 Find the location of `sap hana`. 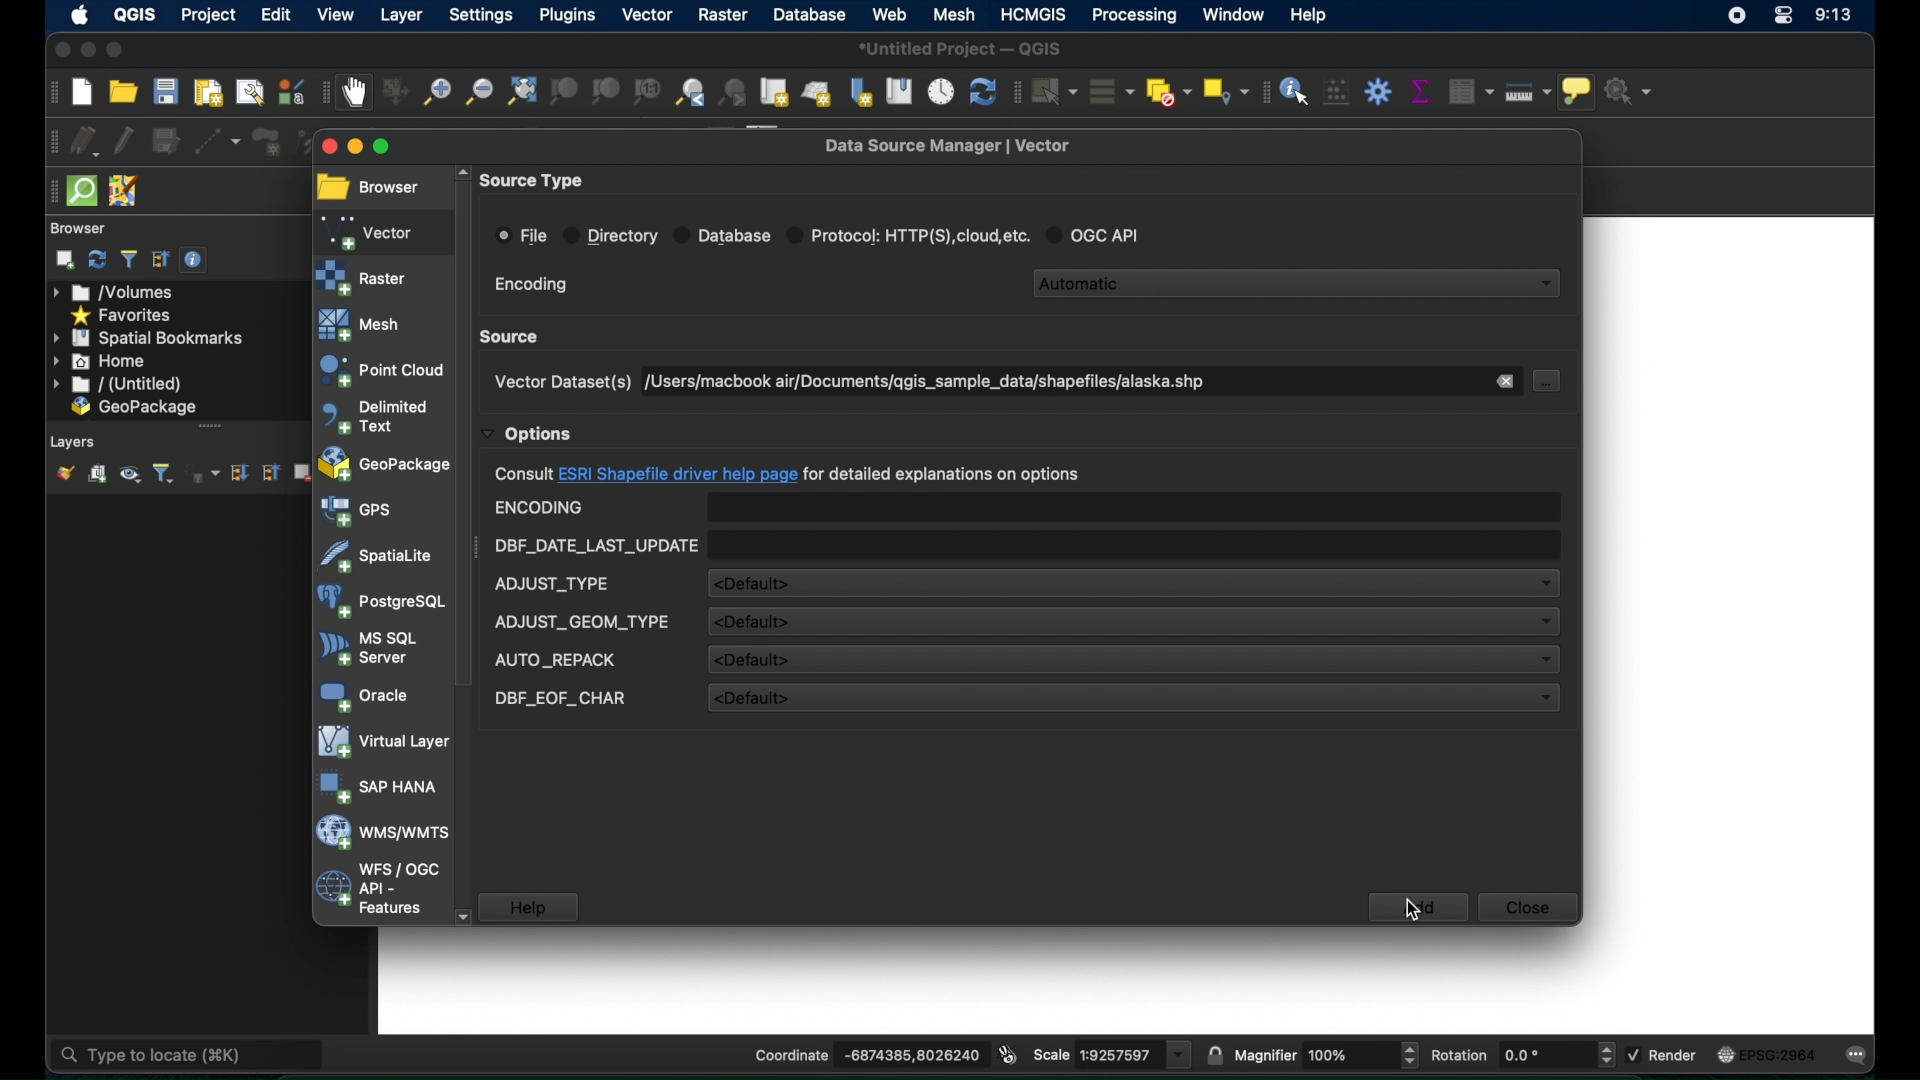

sap hana is located at coordinates (379, 788).